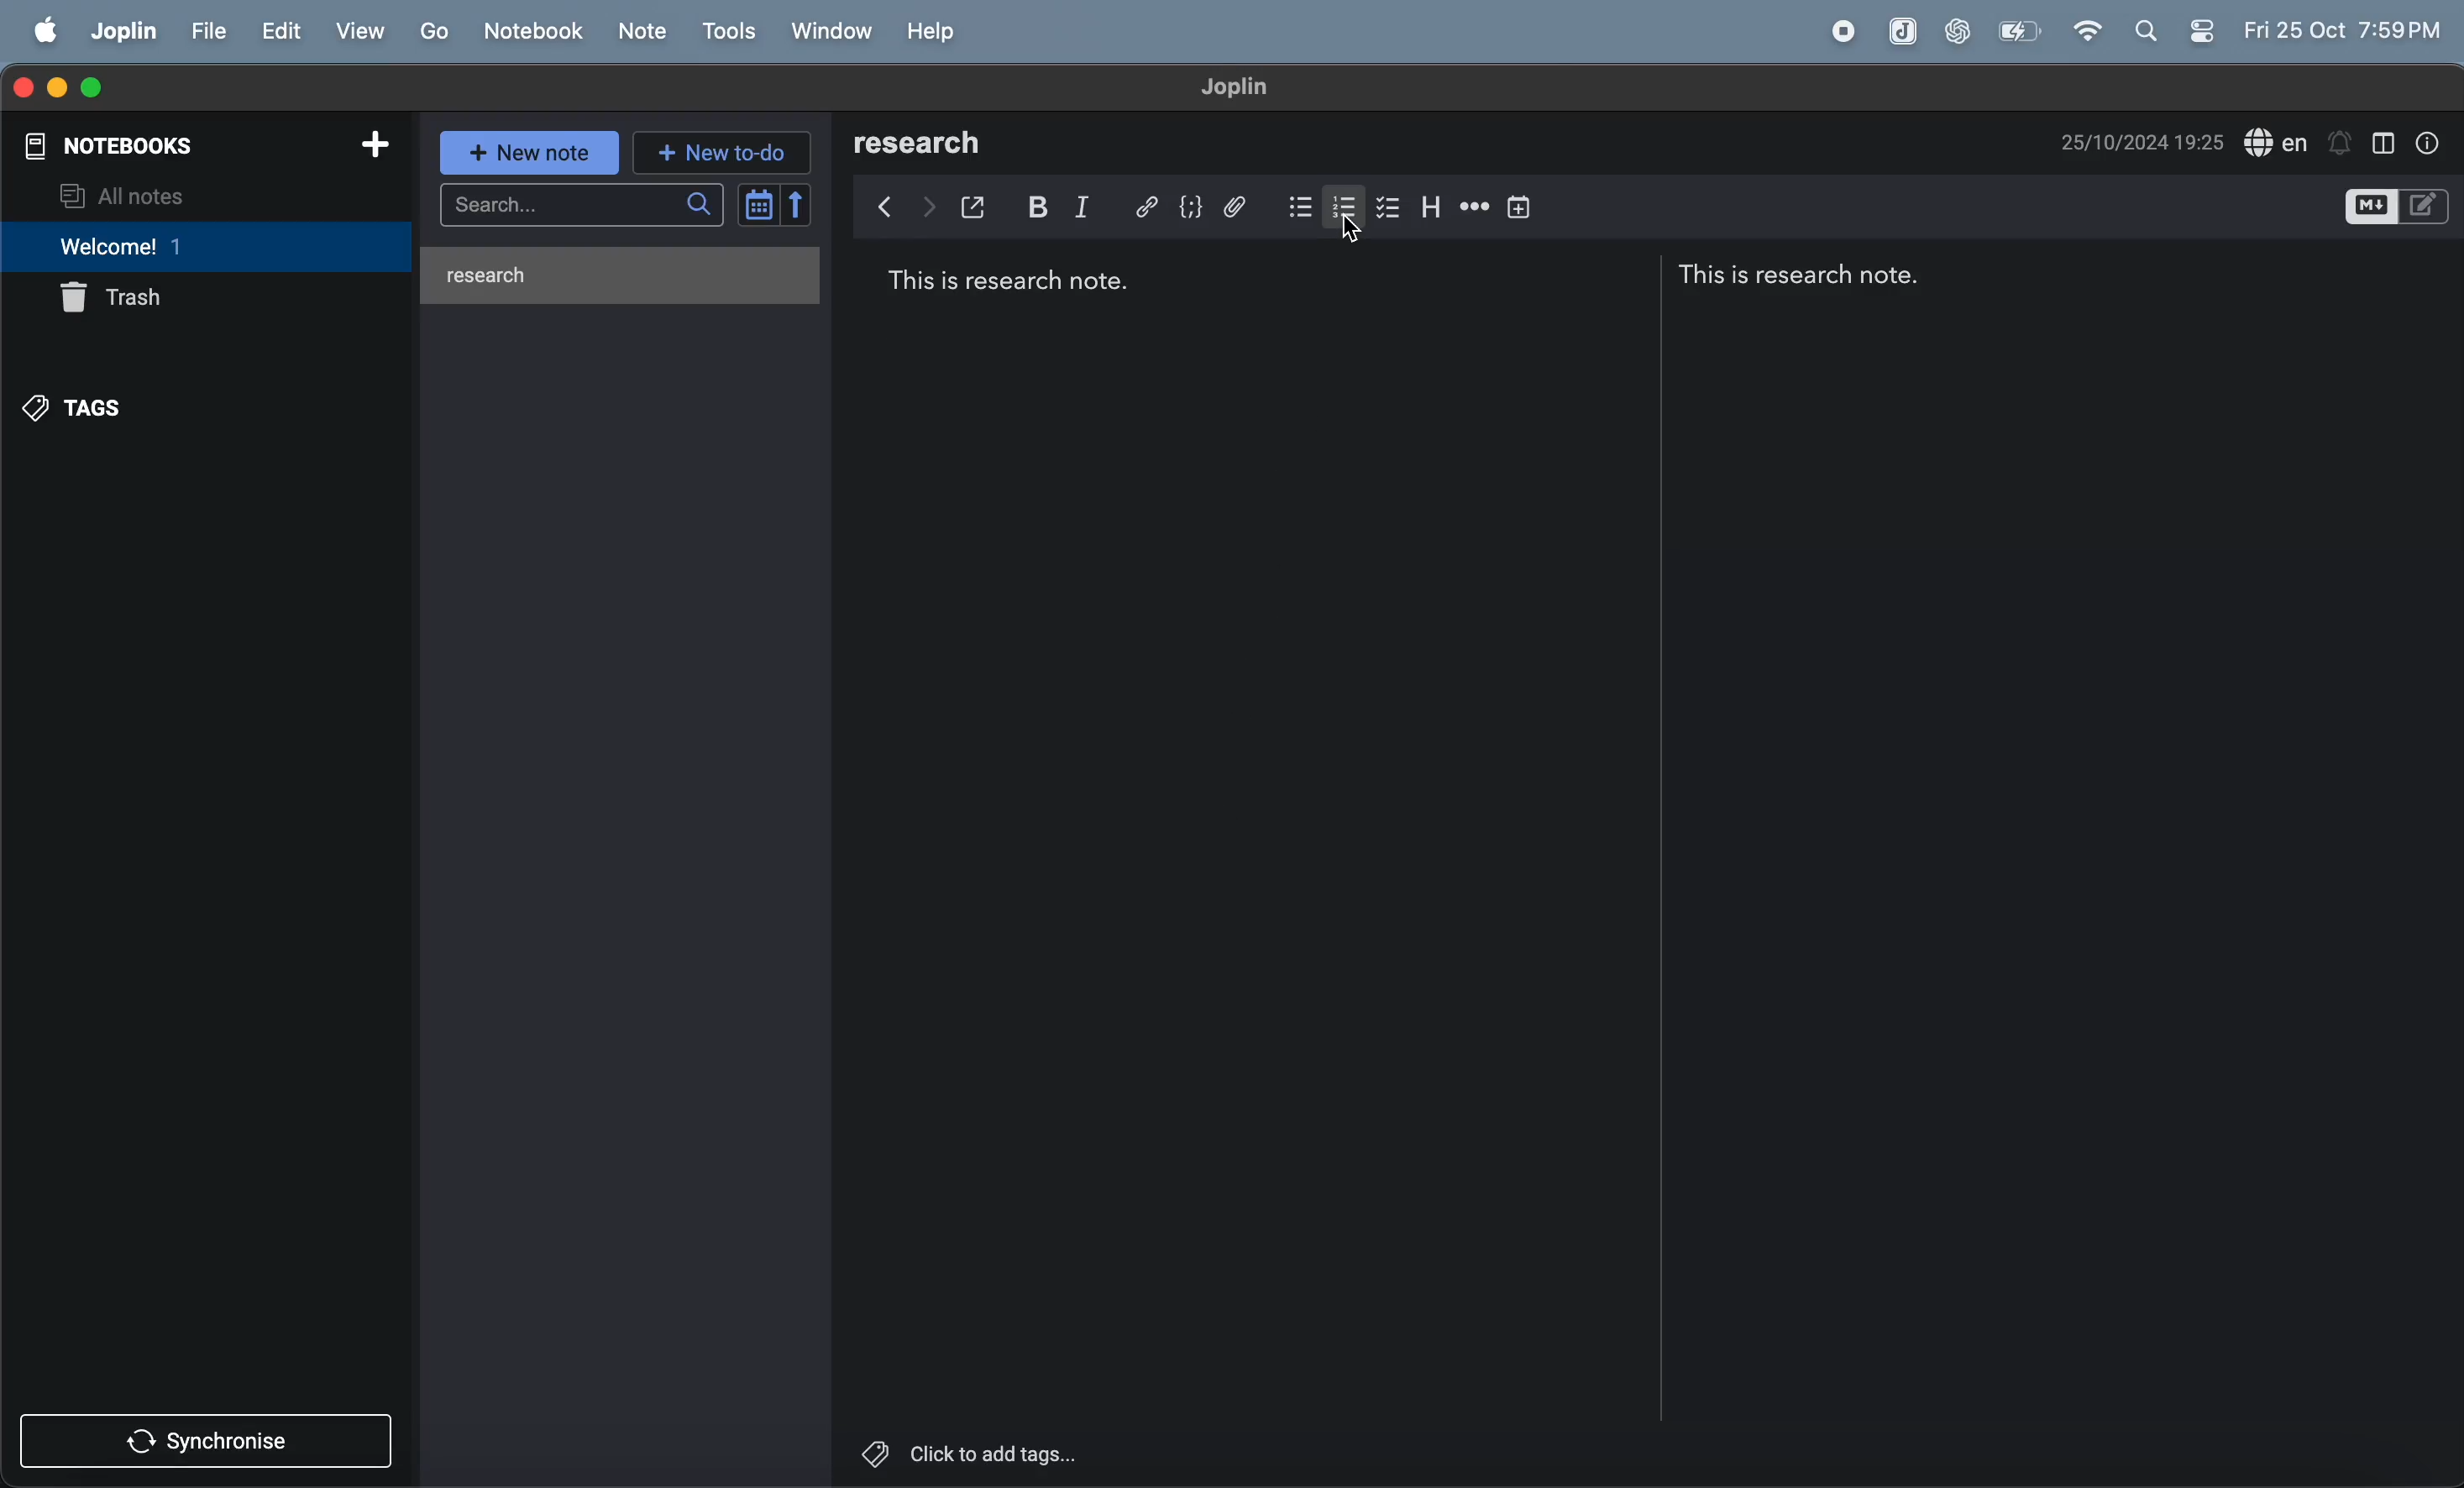 This screenshot has height=1488, width=2464. Describe the element at coordinates (1190, 206) in the screenshot. I see `code` at that location.